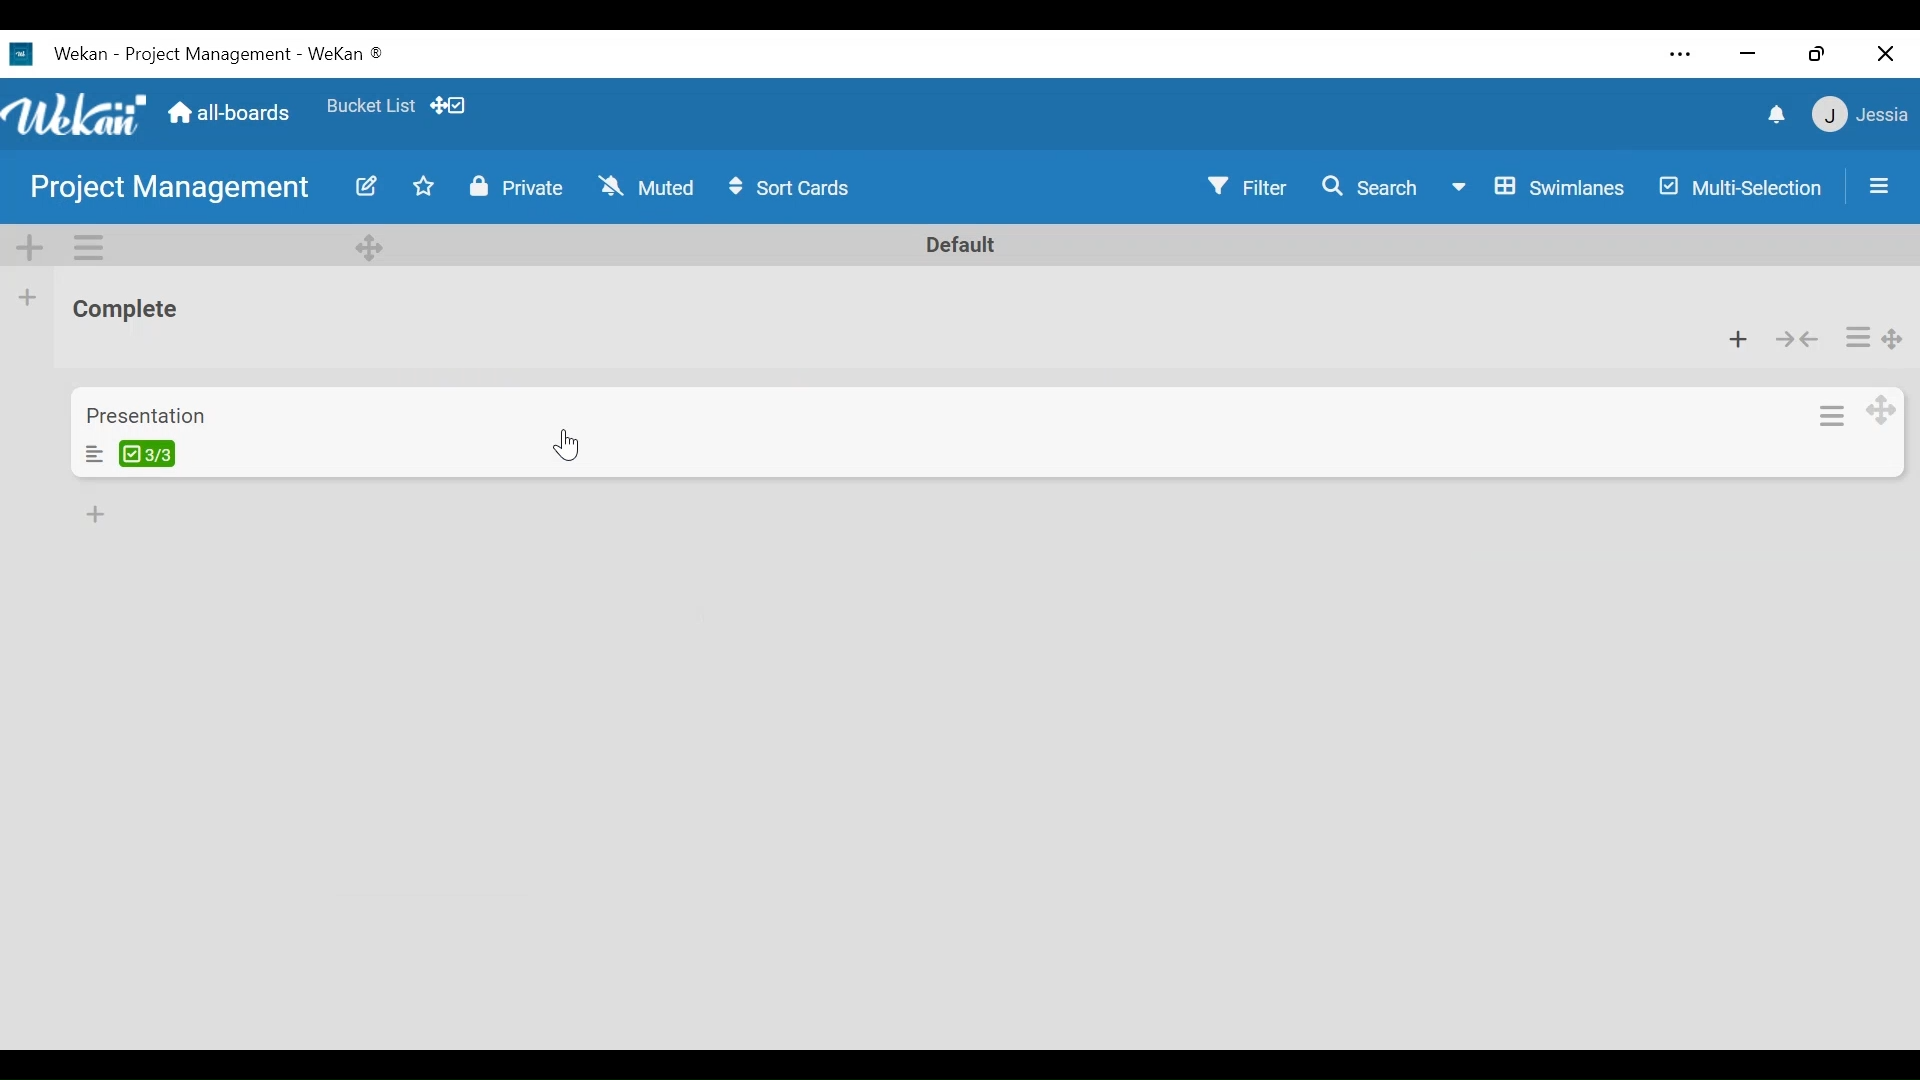 This screenshot has height=1080, width=1920. I want to click on Wekan logo, so click(77, 114).